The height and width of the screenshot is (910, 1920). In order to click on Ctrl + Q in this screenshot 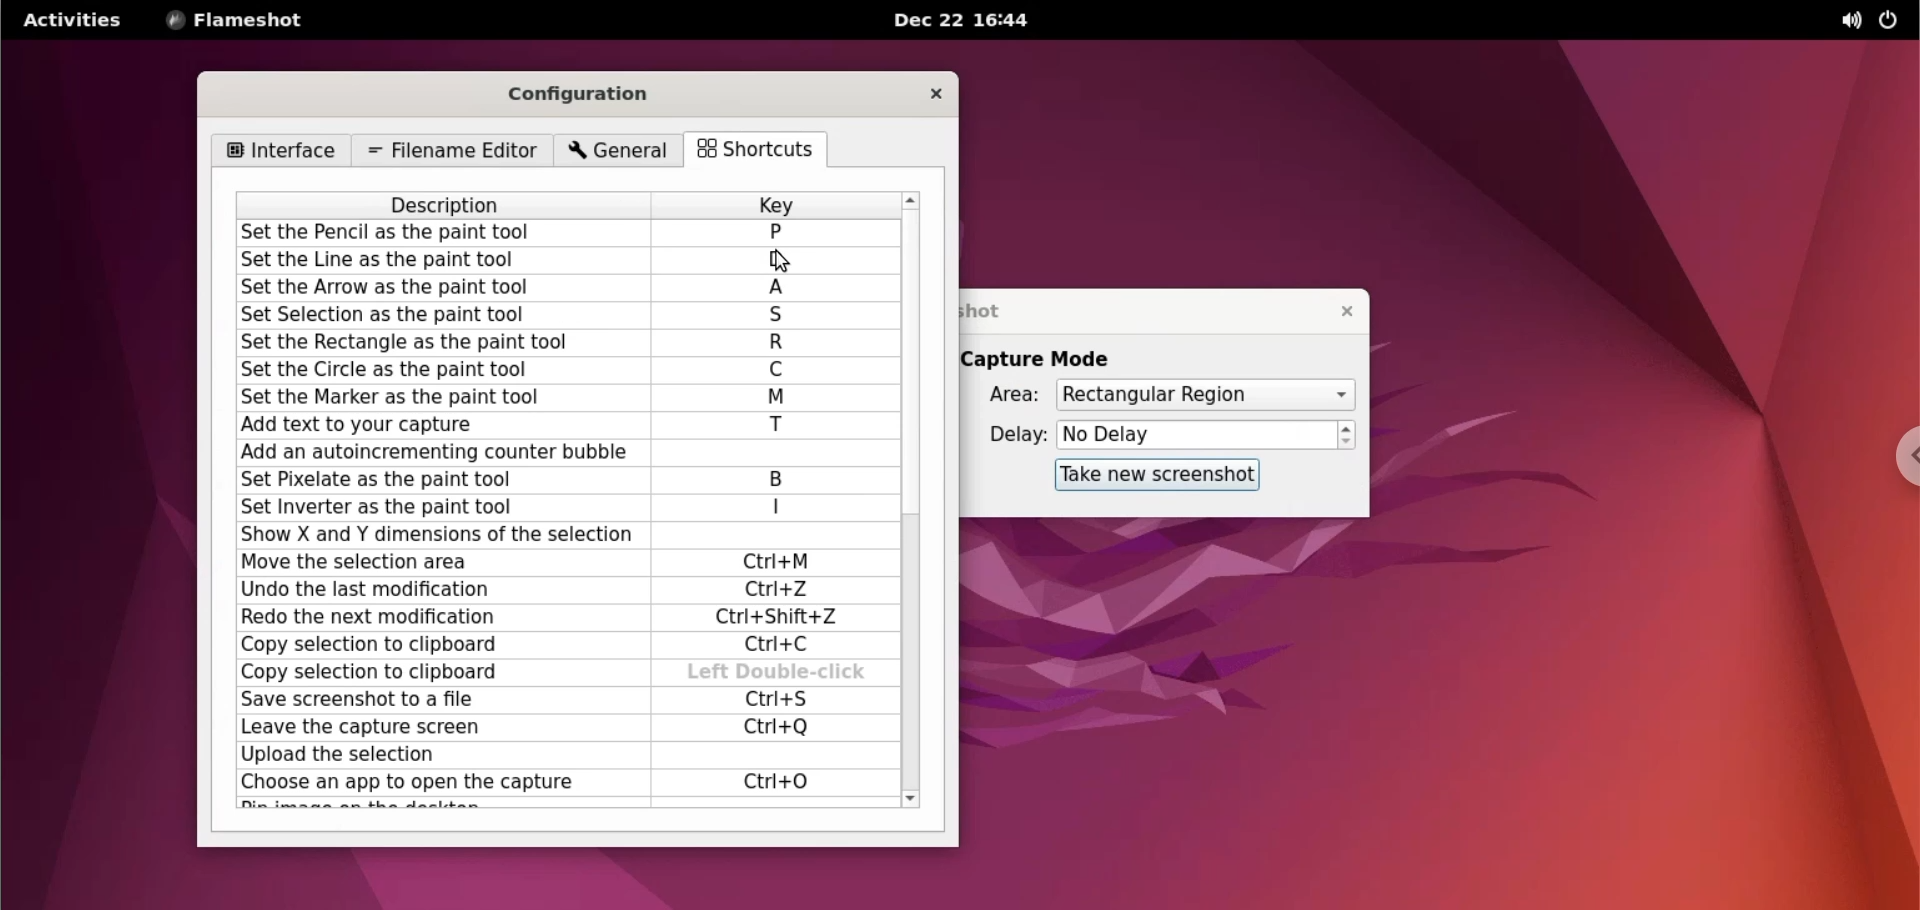, I will do `click(778, 726)`.